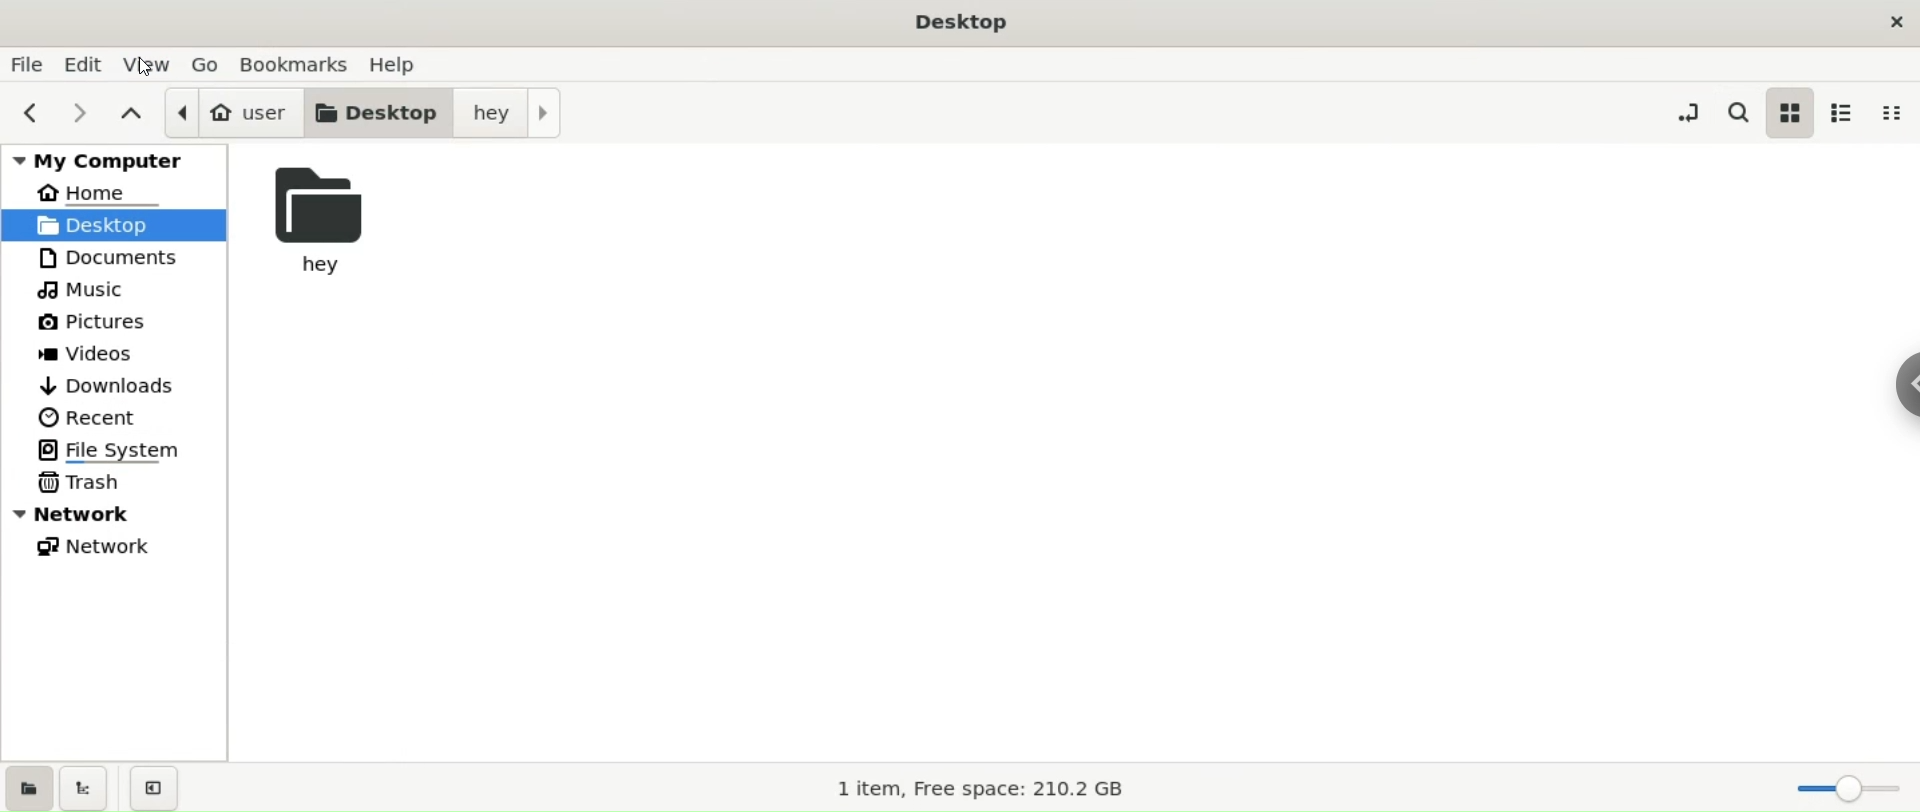 This screenshot has height=812, width=1920. Describe the element at coordinates (145, 64) in the screenshot. I see `cursor` at that location.